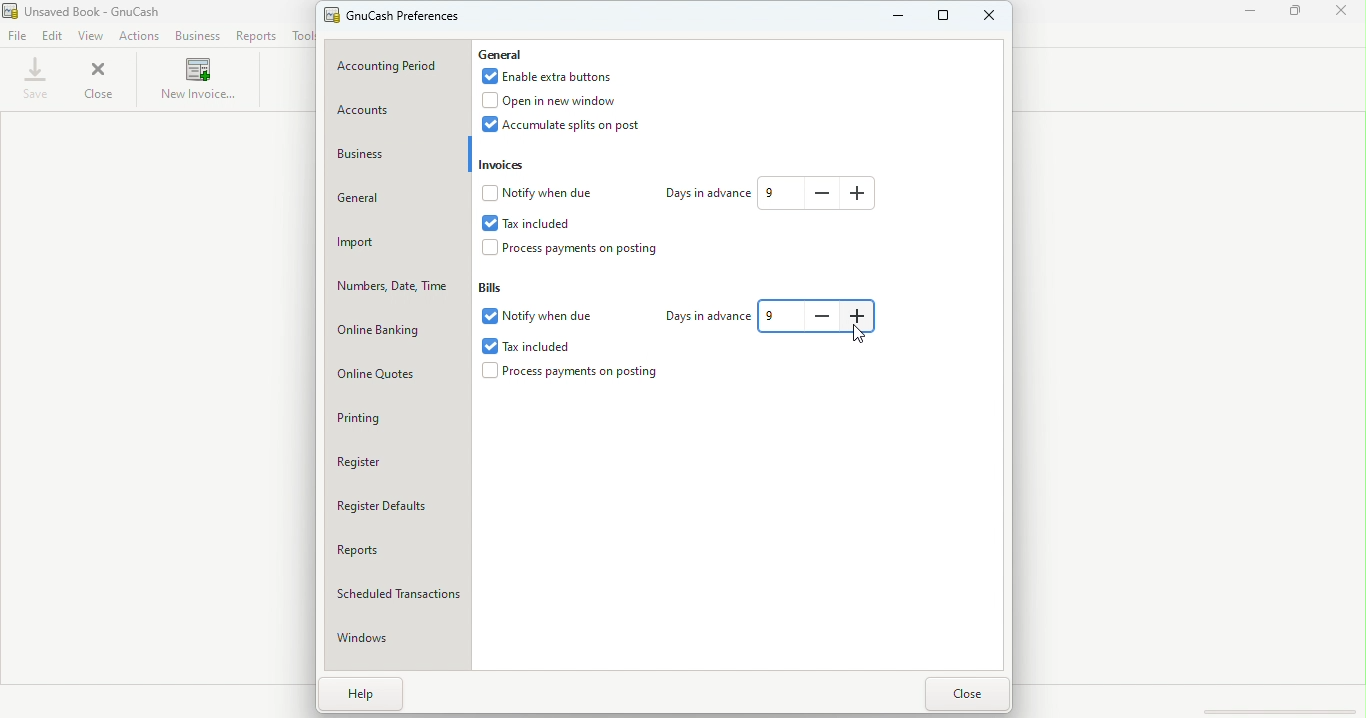  What do you see at coordinates (36, 79) in the screenshot?
I see `Save` at bounding box center [36, 79].